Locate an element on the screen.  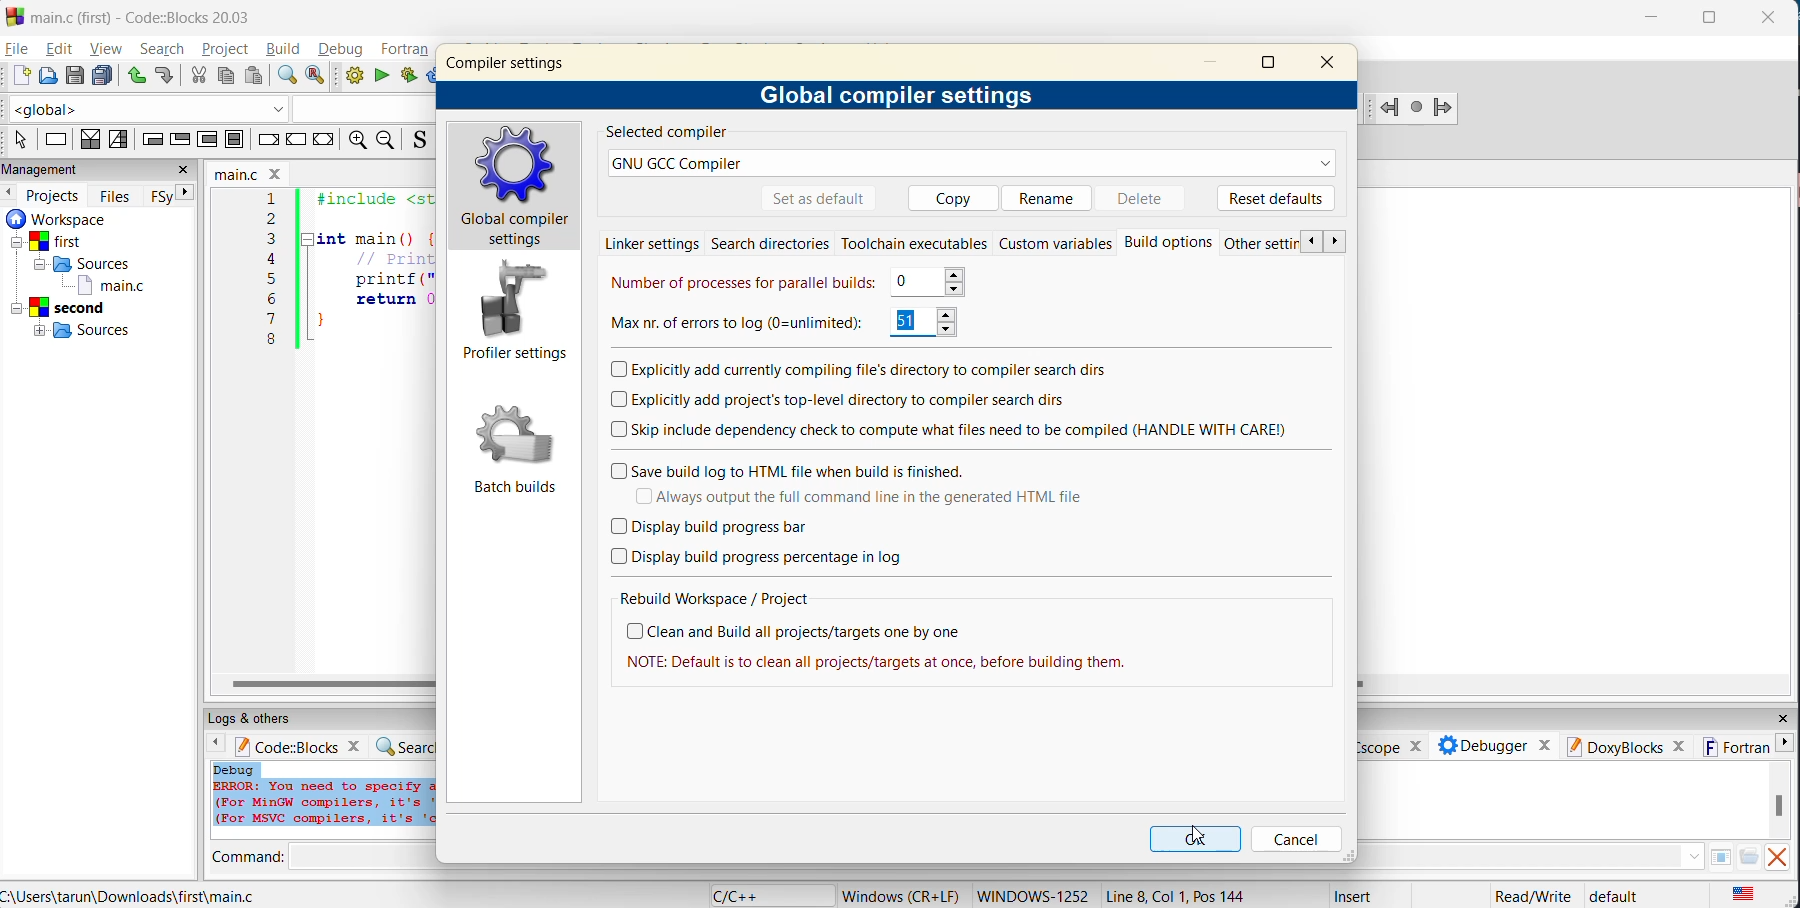
close is located at coordinates (1336, 62).